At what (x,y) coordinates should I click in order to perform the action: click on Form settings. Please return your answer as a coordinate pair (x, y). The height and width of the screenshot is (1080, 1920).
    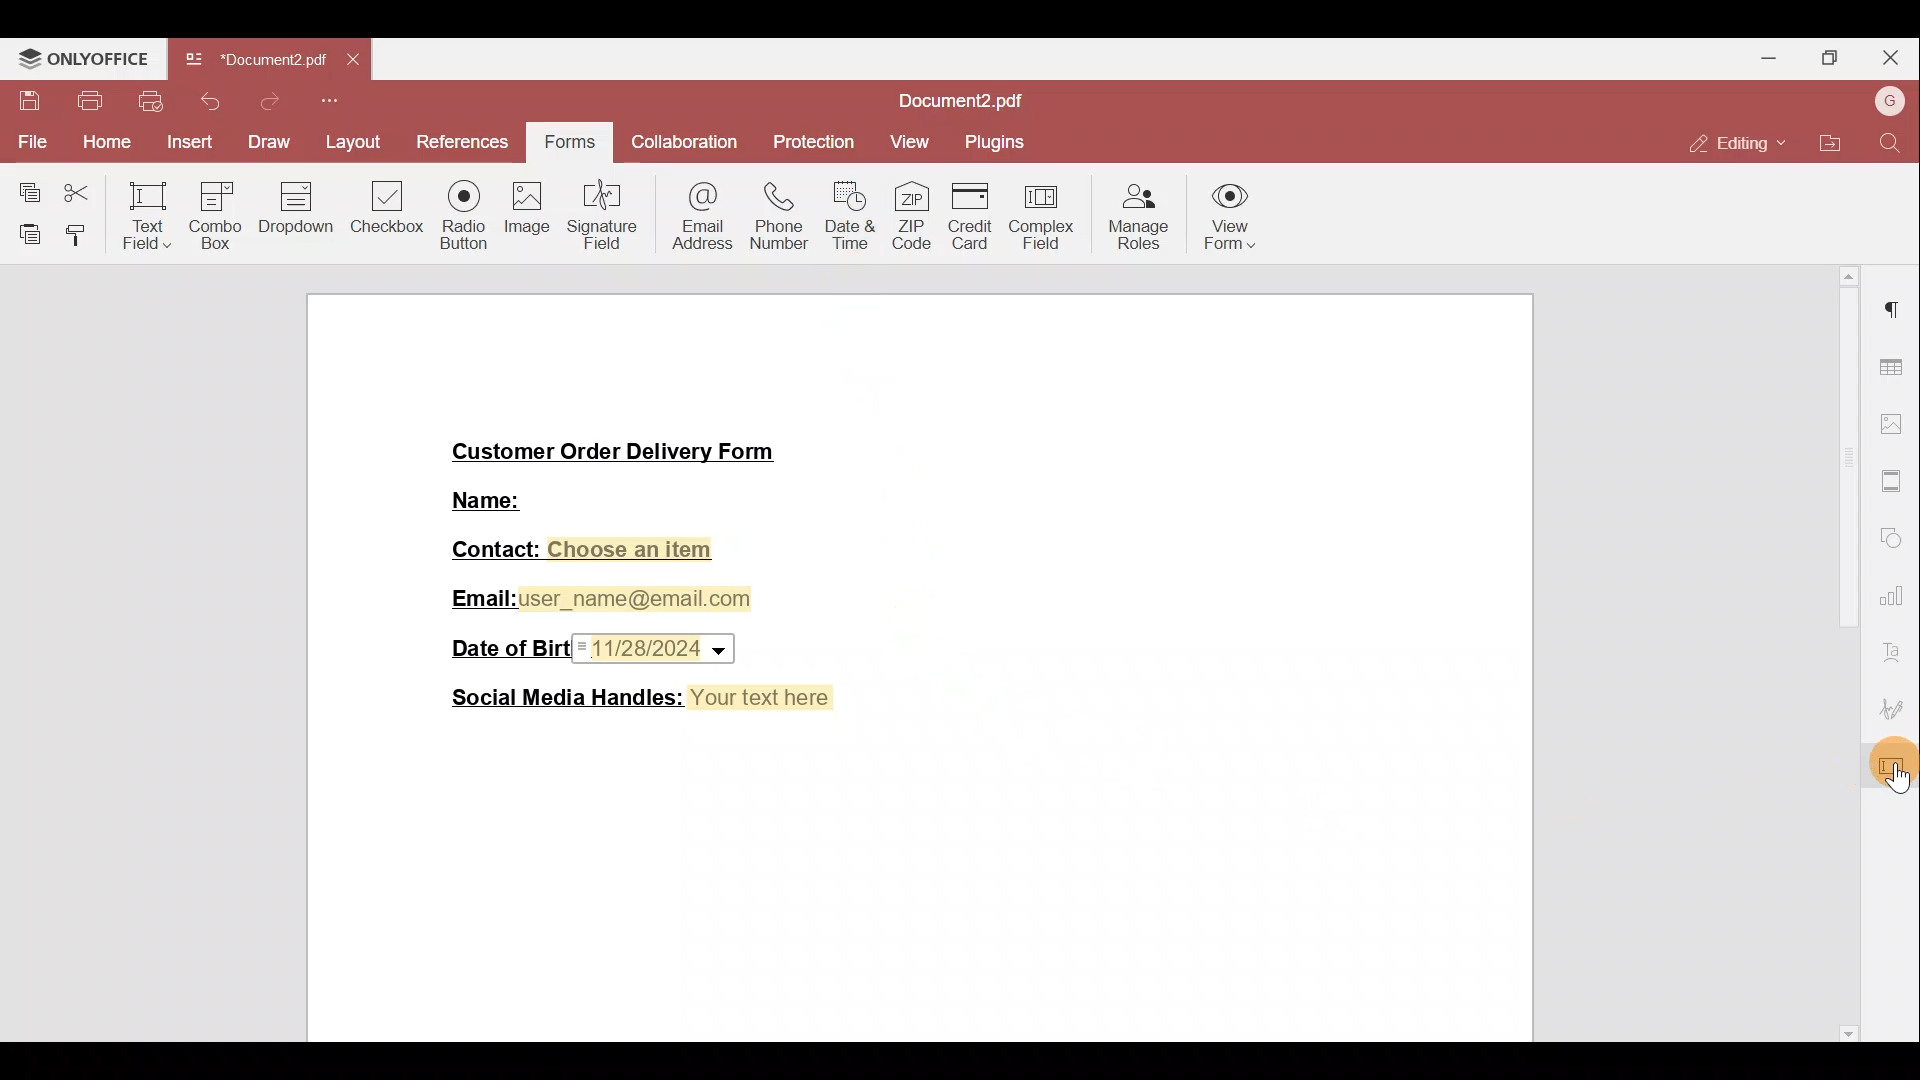
    Looking at the image, I should click on (1895, 769).